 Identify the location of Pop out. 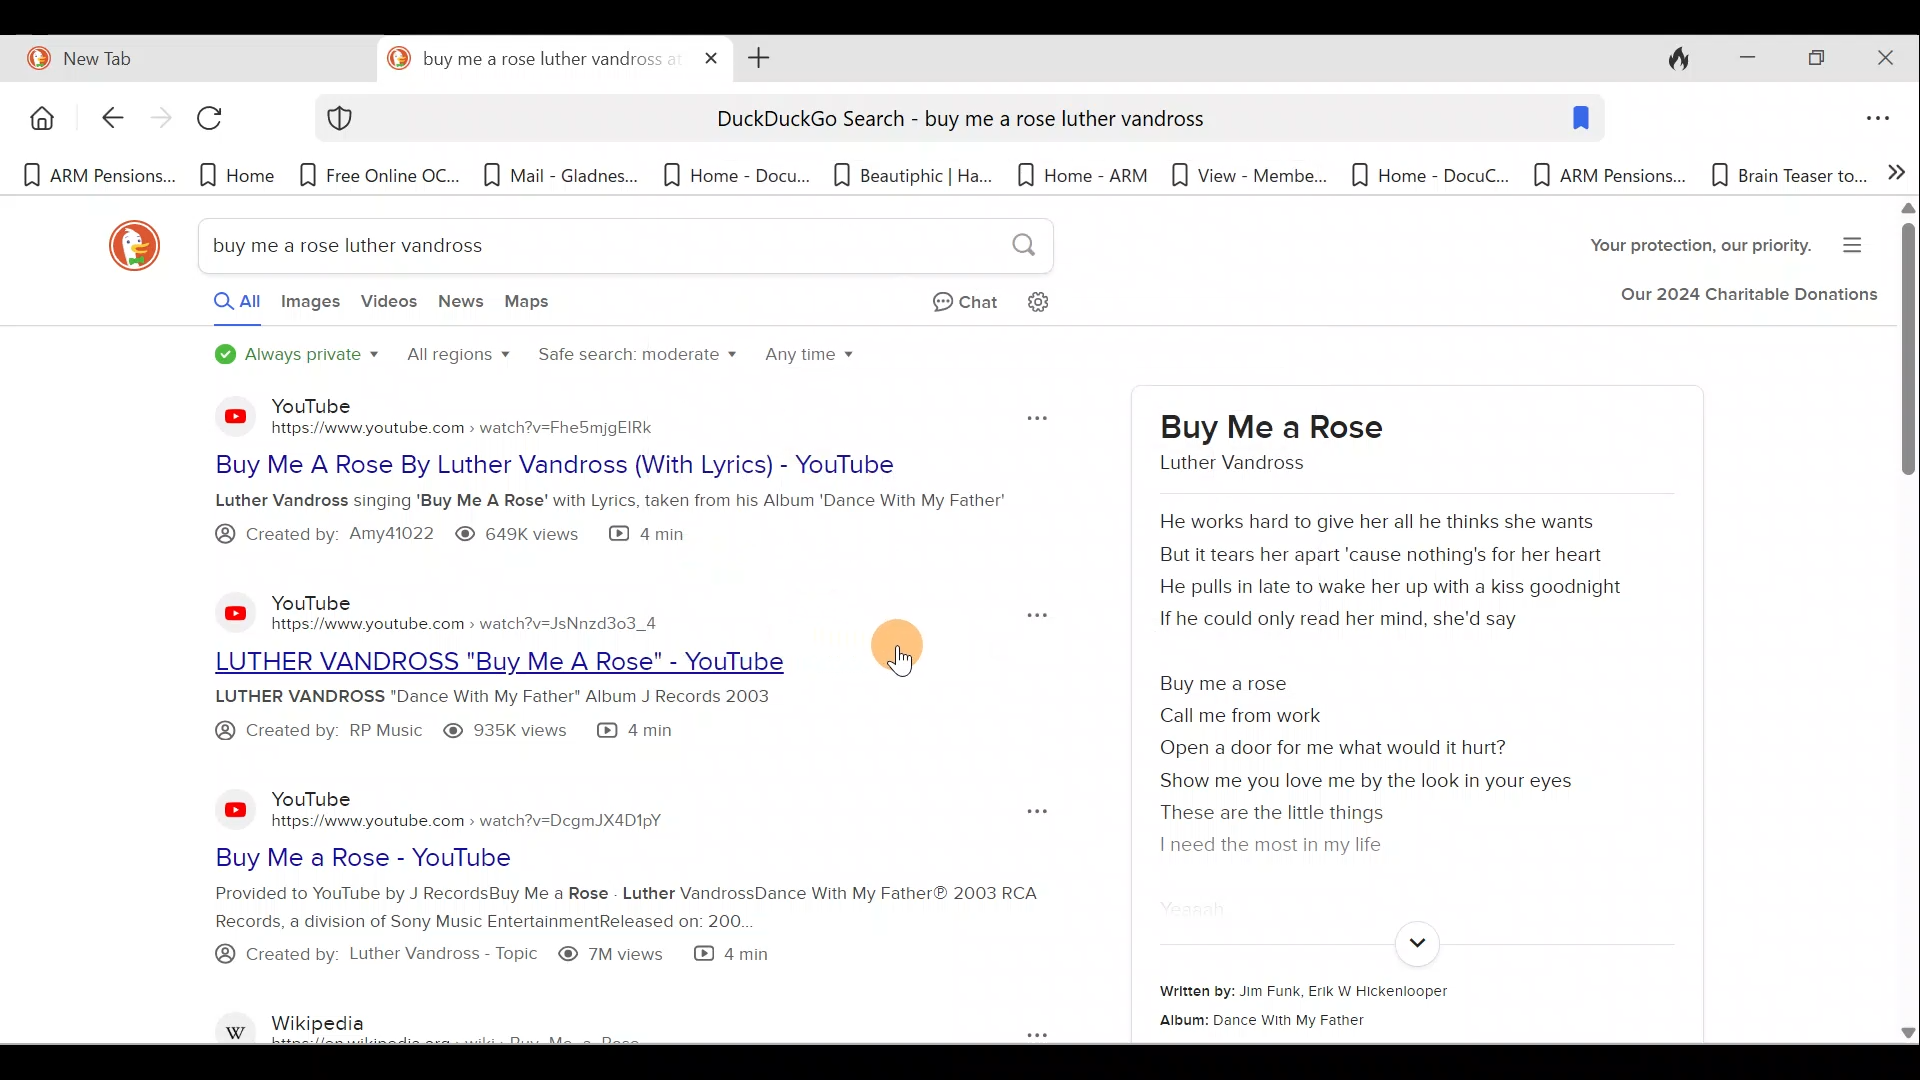
(1031, 812).